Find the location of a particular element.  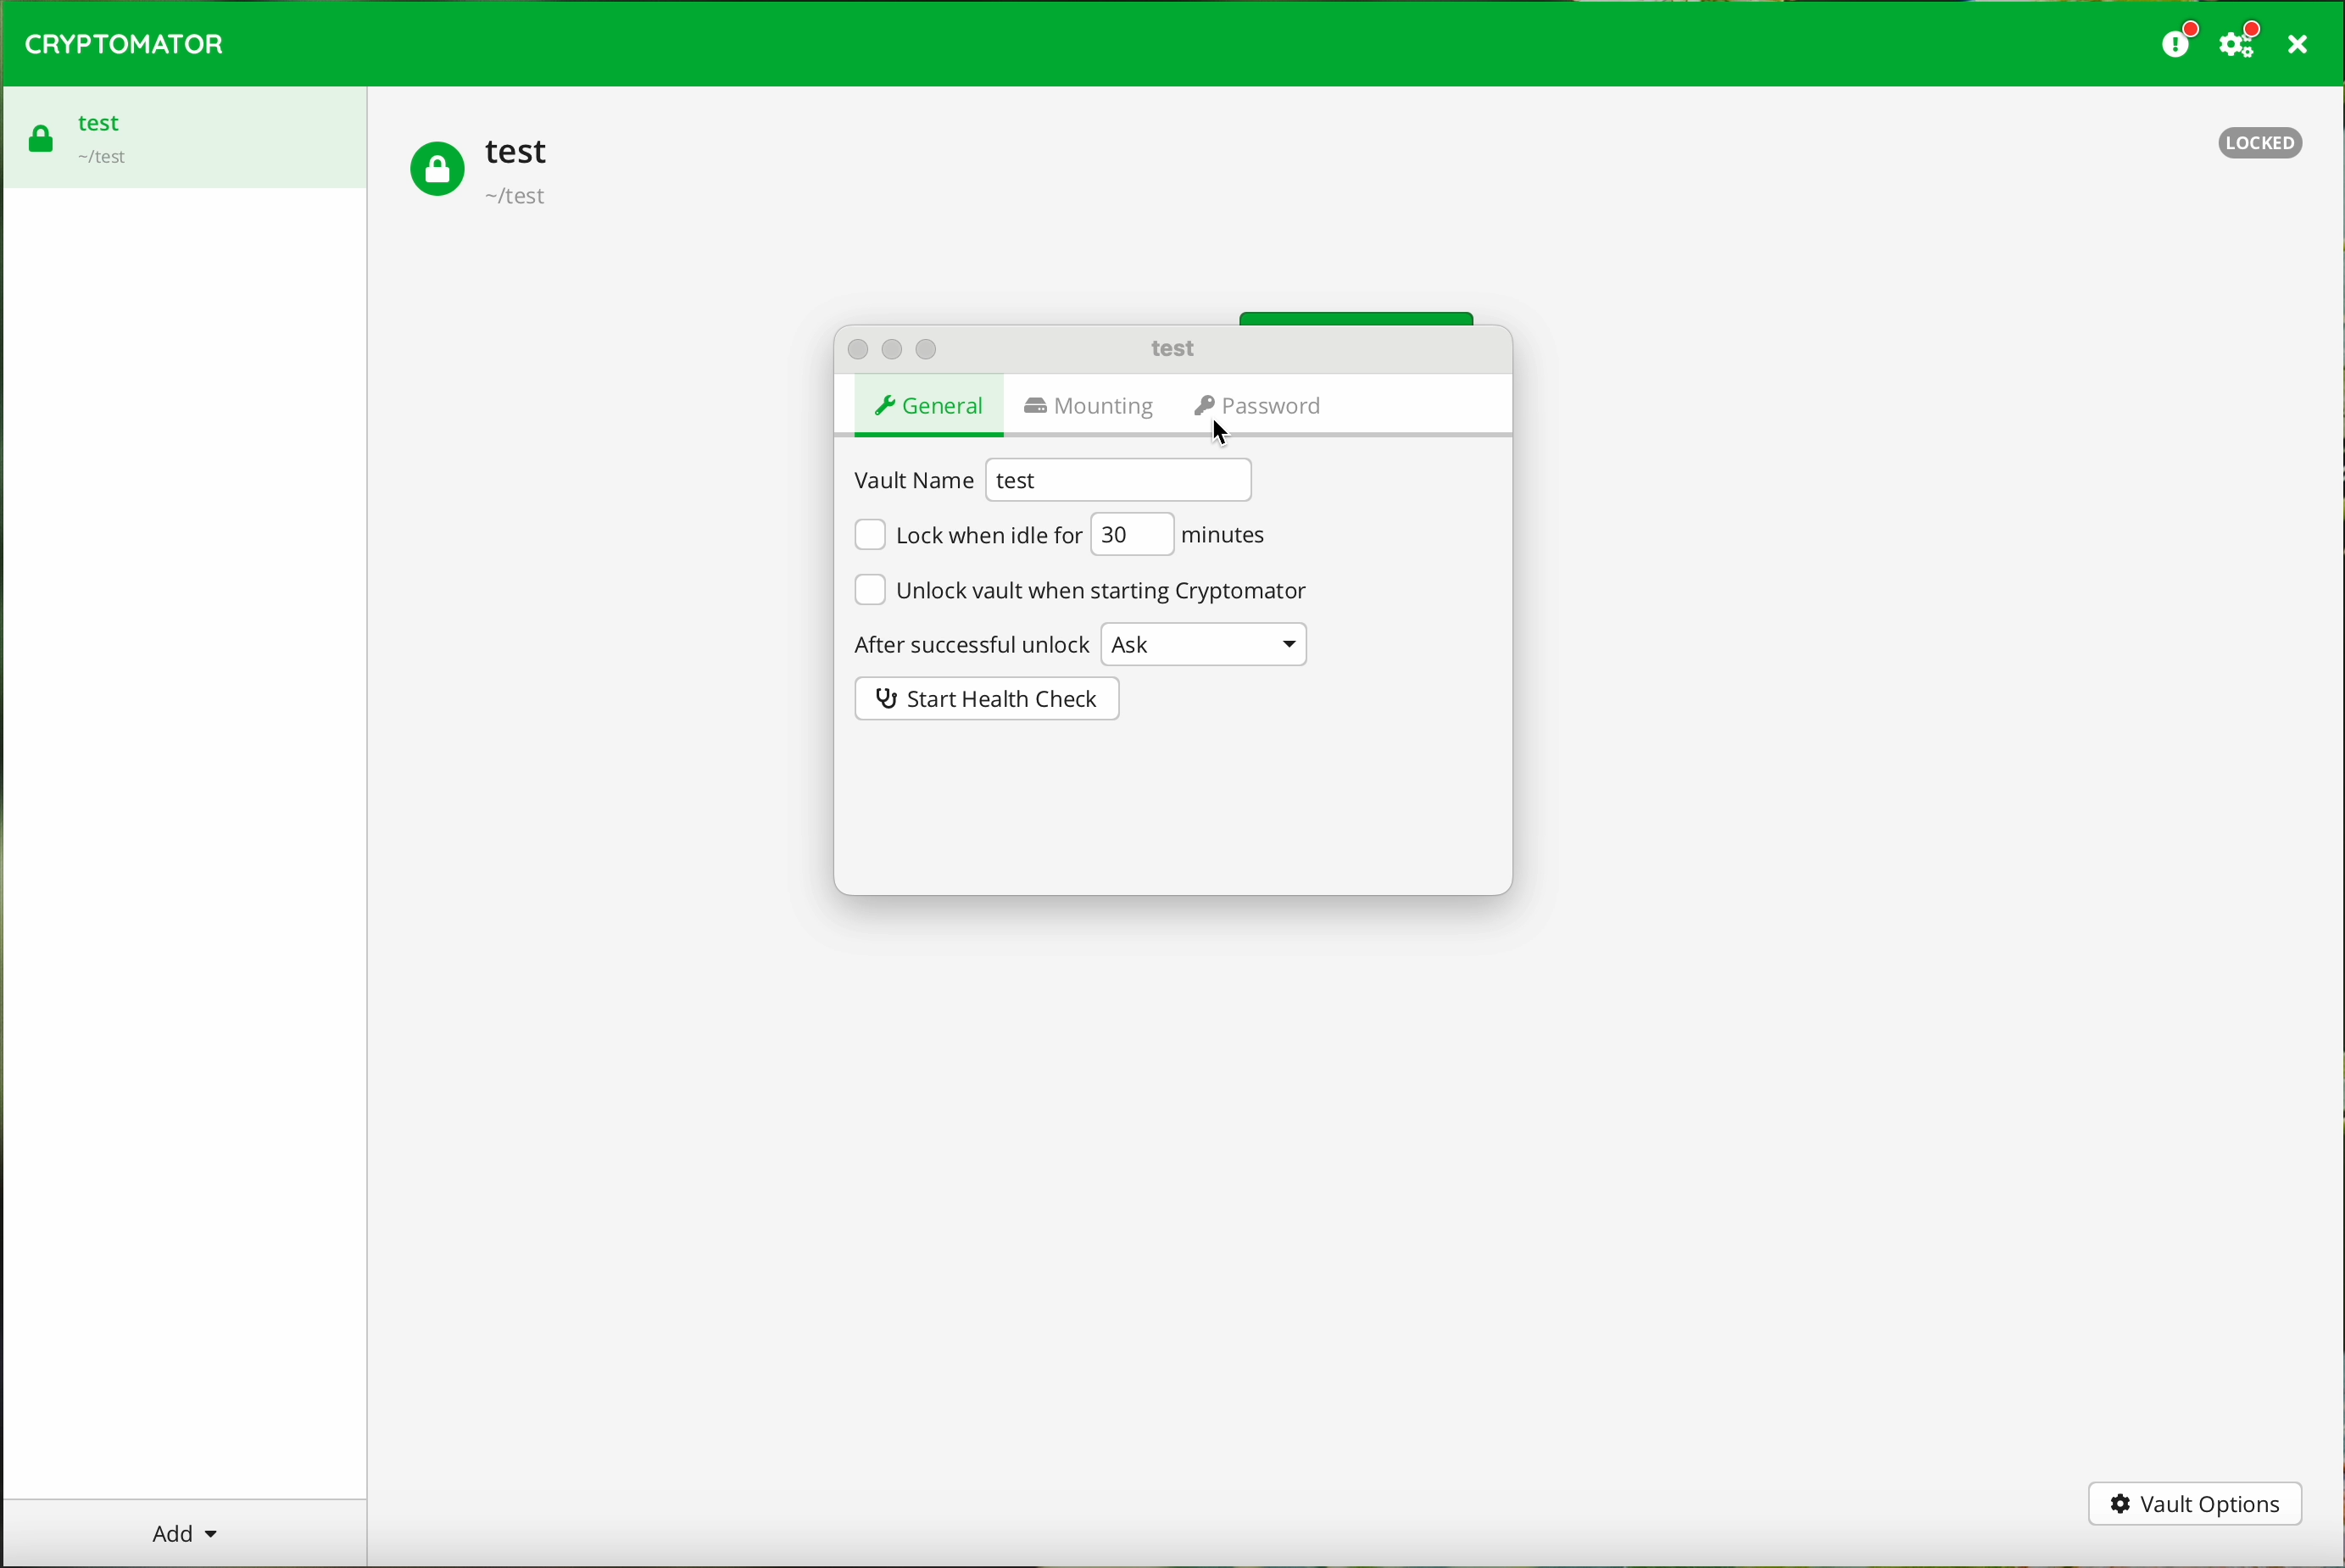

minutes is located at coordinates (1224, 535).